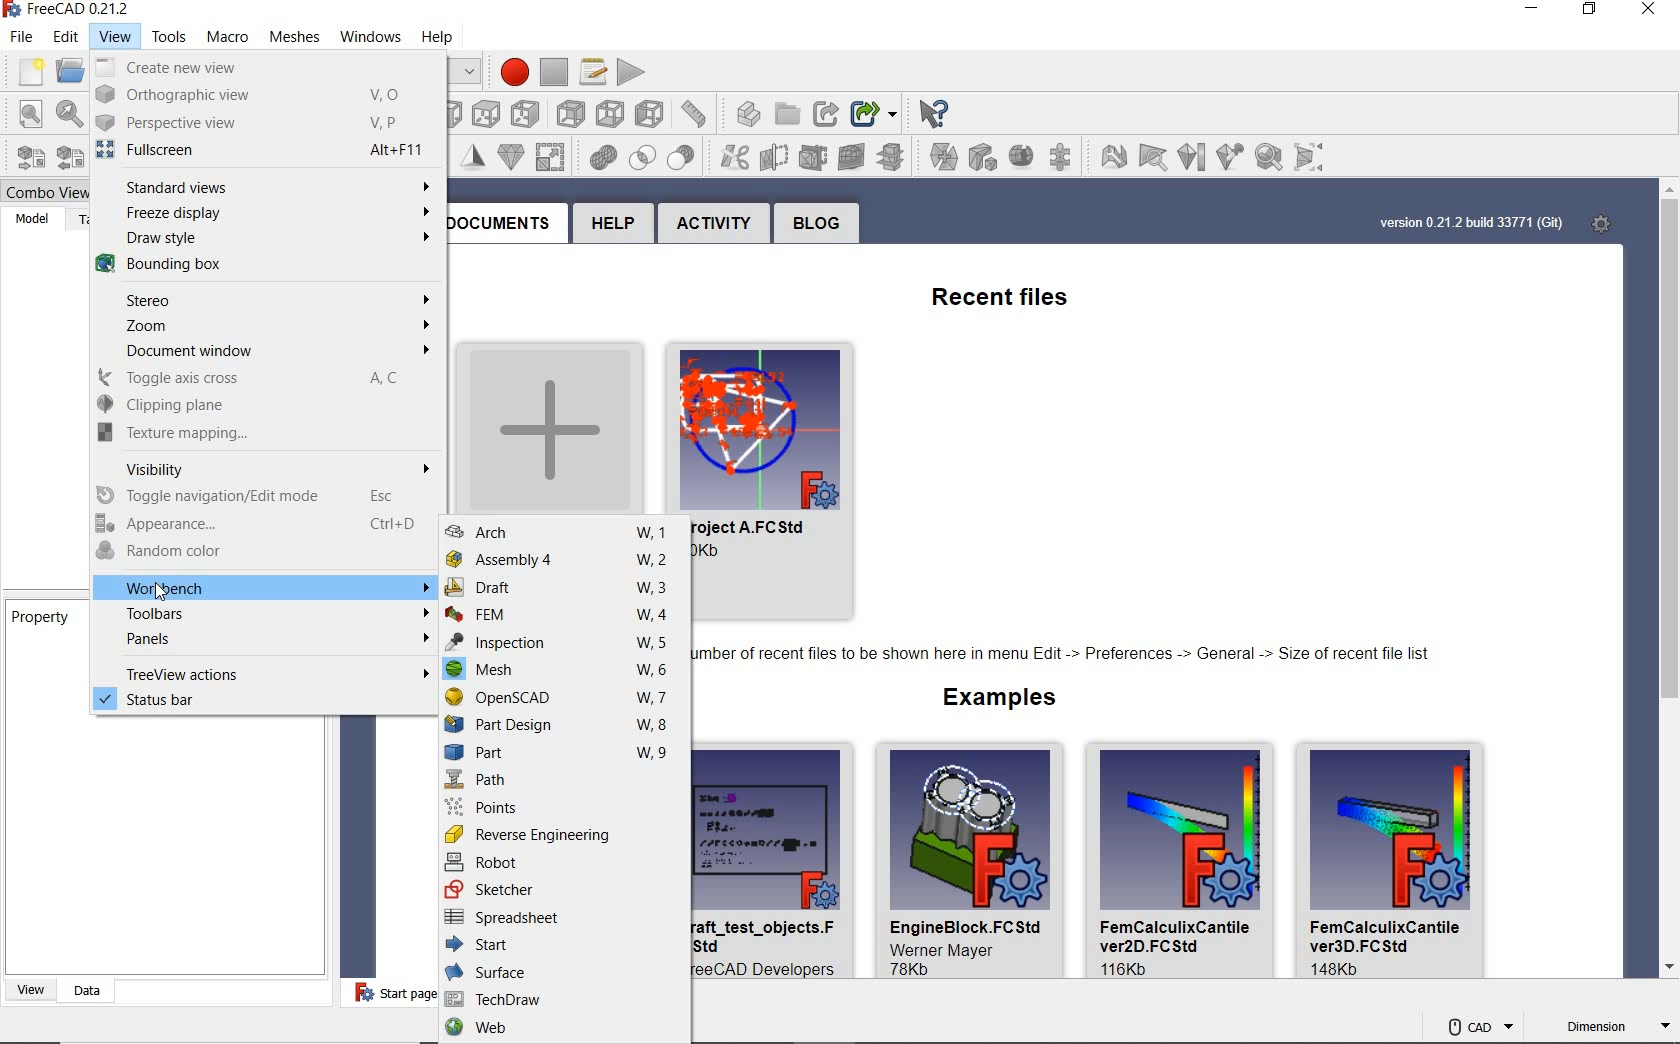 The image size is (1680, 1044). Describe the element at coordinates (1604, 223) in the screenshot. I see `settings` at that location.